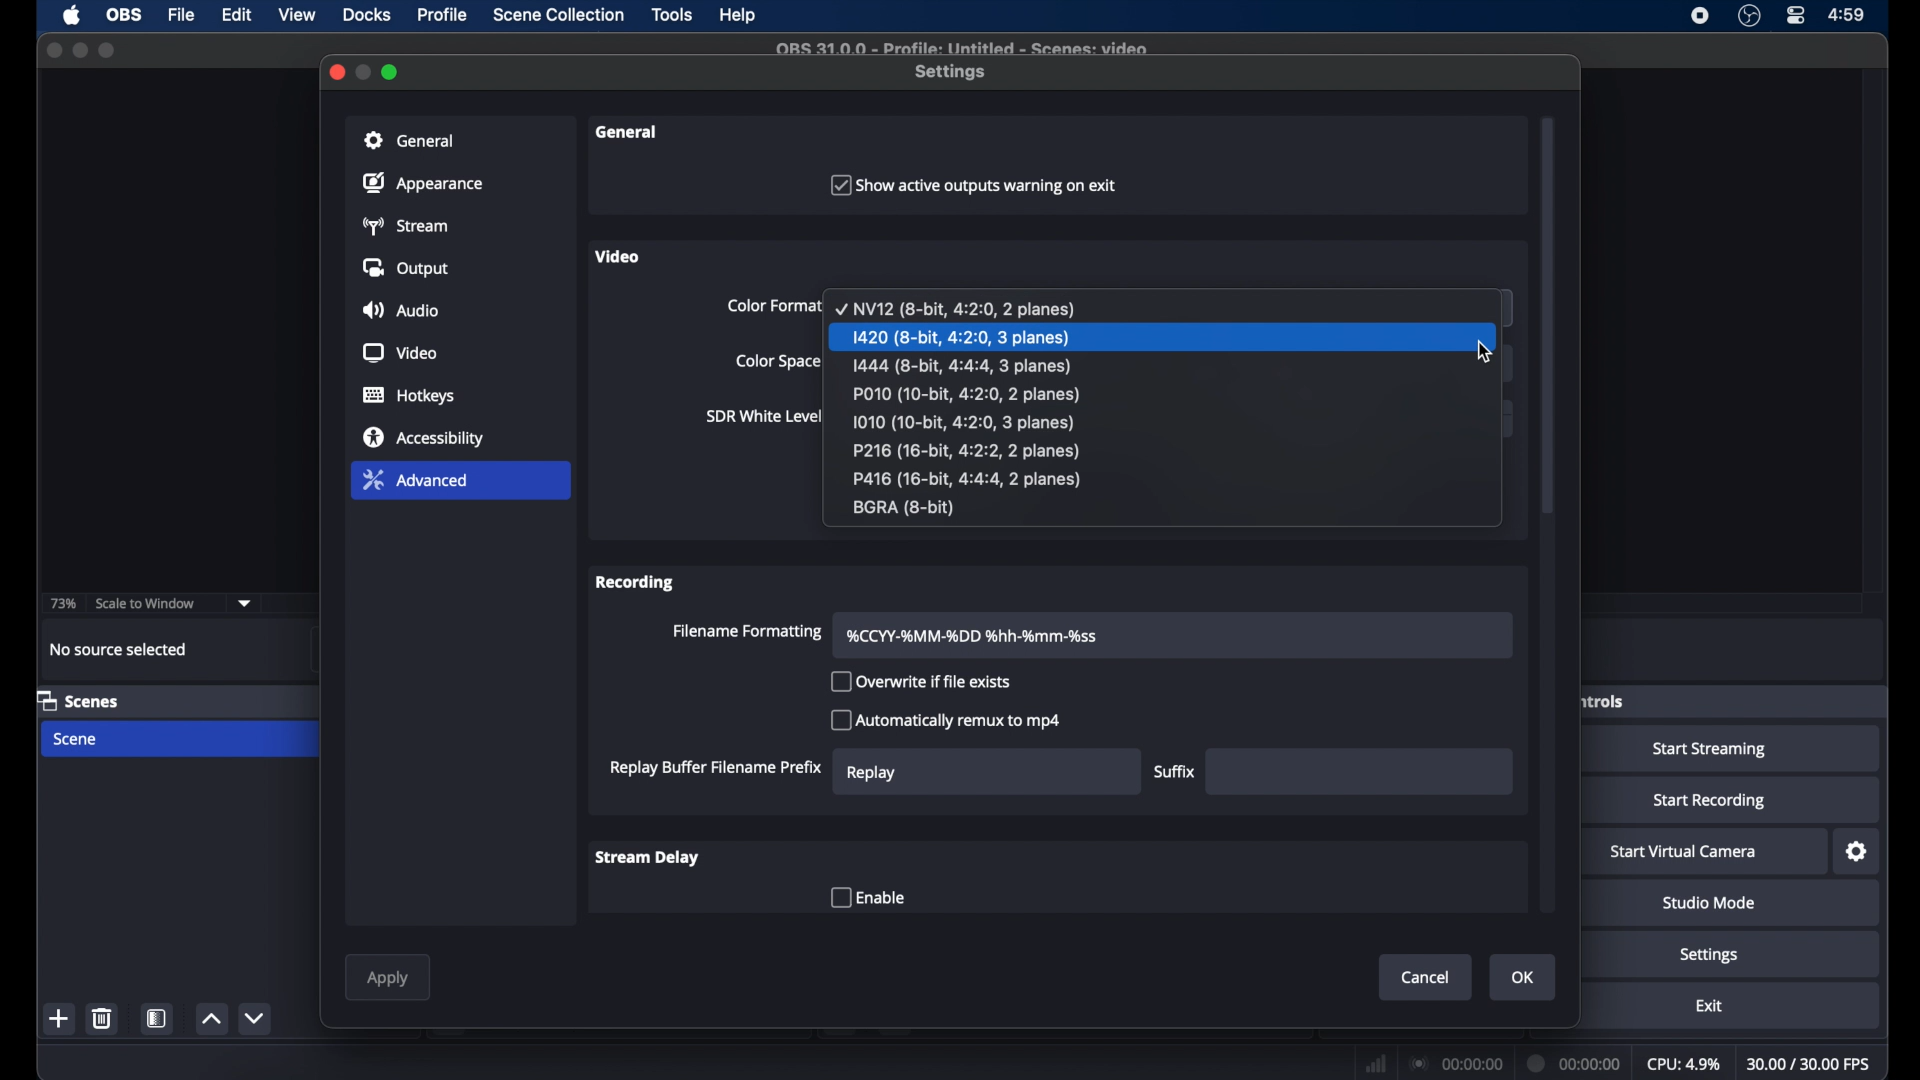 This screenshot has width=1920, height=1080. What do you see at coordinates (409, 396) in the screenshot?
I see `hotkeys` at bounding box center [409, 396].